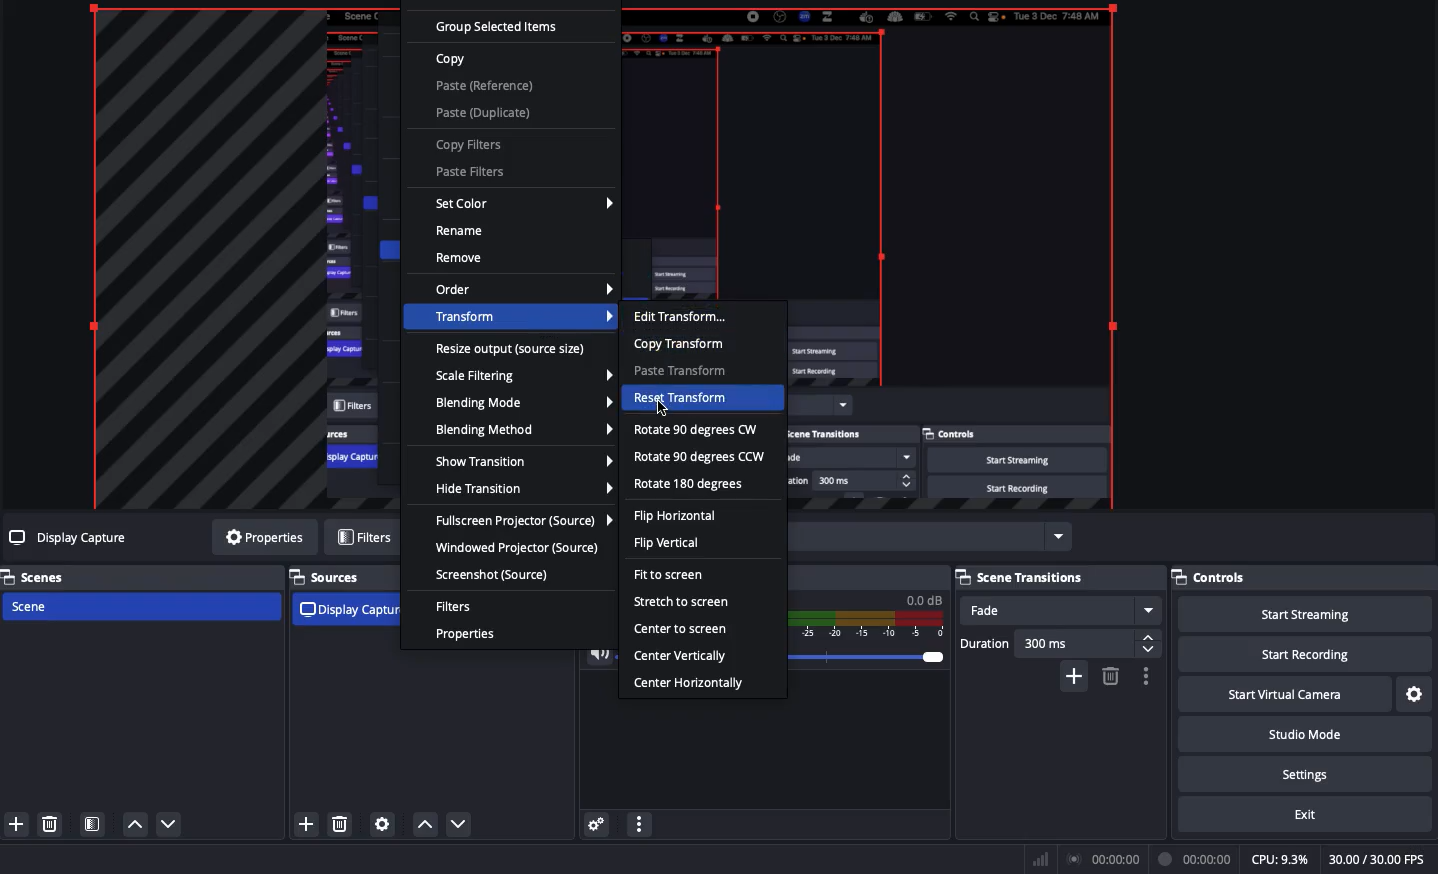 The height and width of the screenshot is (874, 1438). What do you see at coordinates (1103, 859) in the screenshot?
I see `Broadcast` at bounding box center [1103, 859].